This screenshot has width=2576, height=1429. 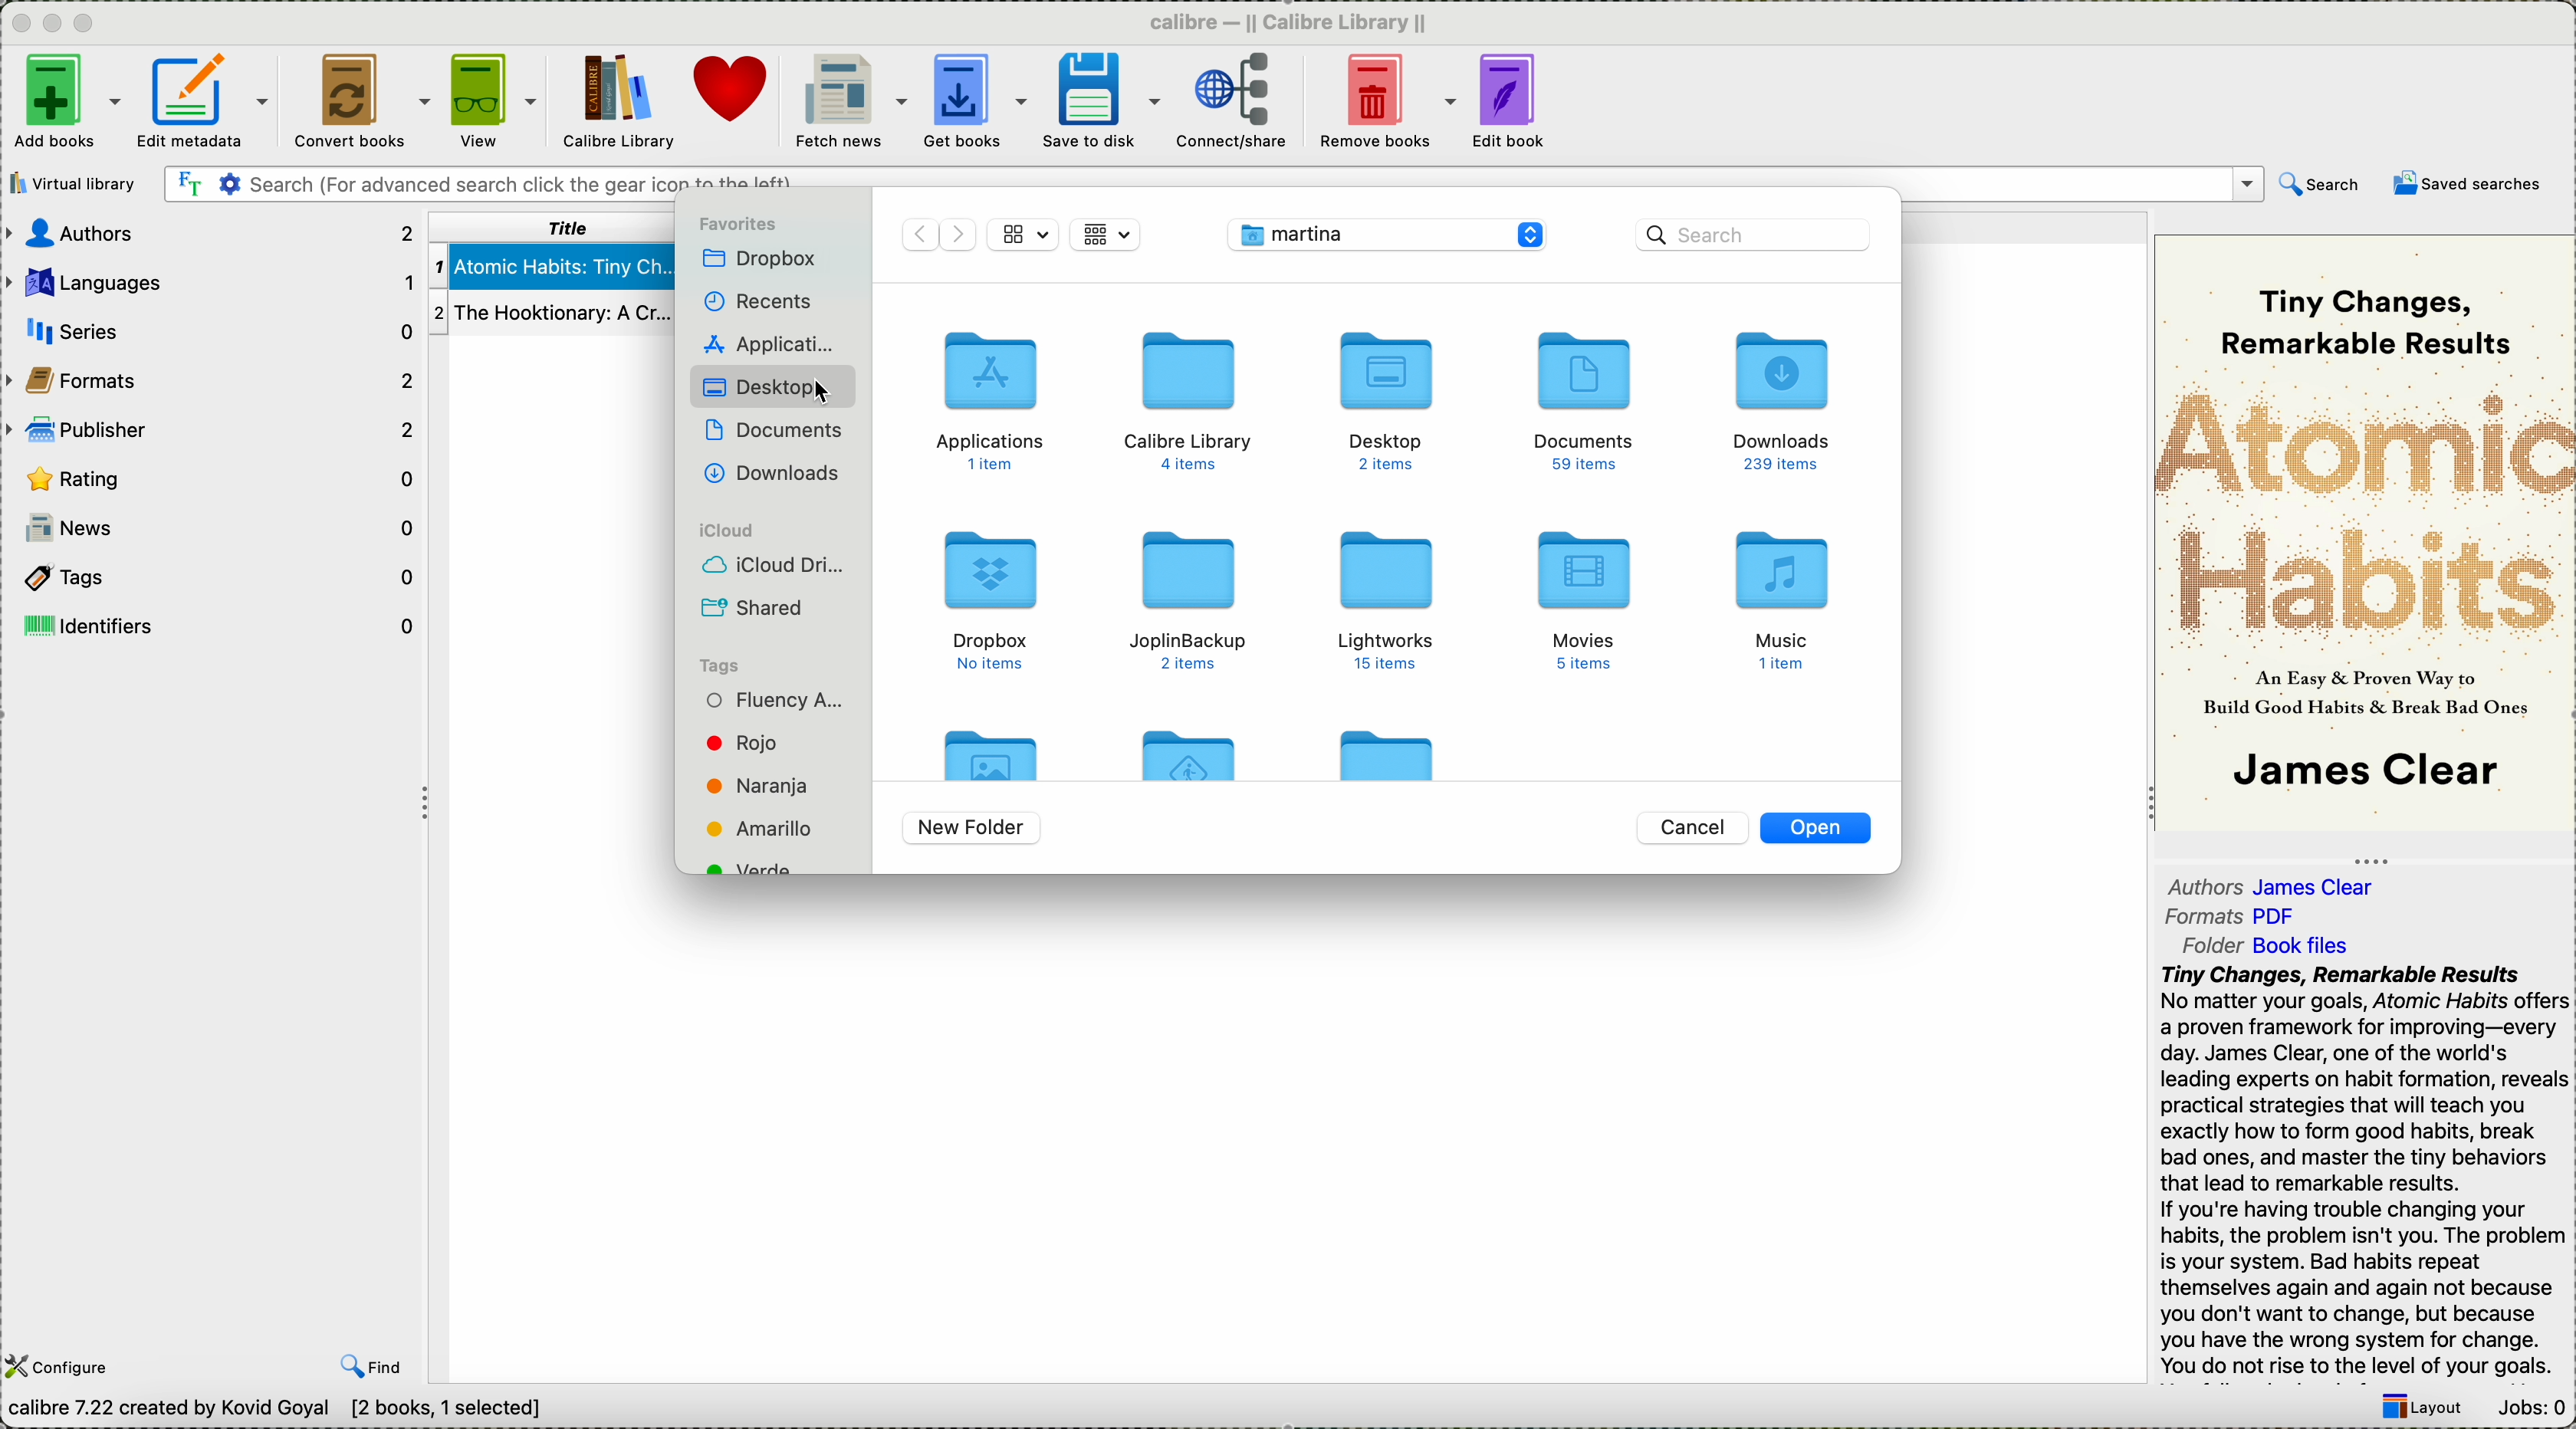 I want to click on cursor, so click(x=818, y=393).